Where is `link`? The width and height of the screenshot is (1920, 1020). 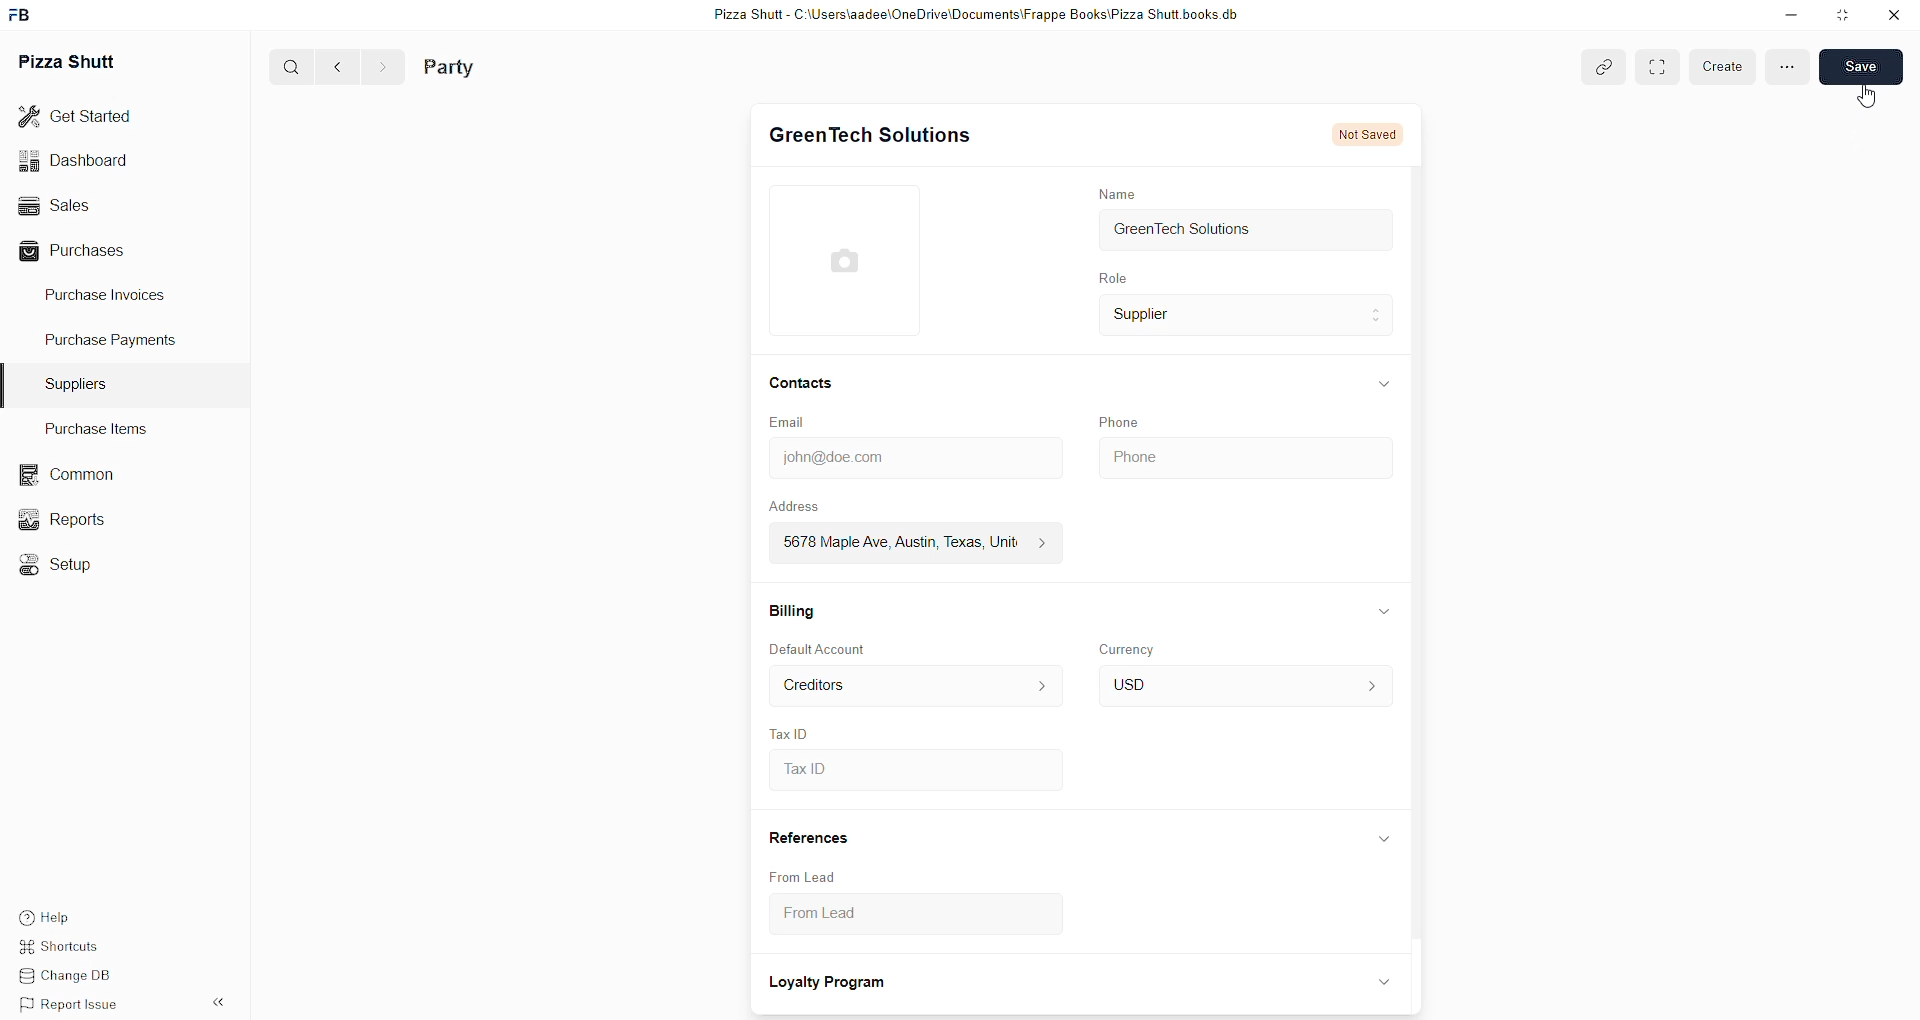 link is located at coordinates (1604, 66).